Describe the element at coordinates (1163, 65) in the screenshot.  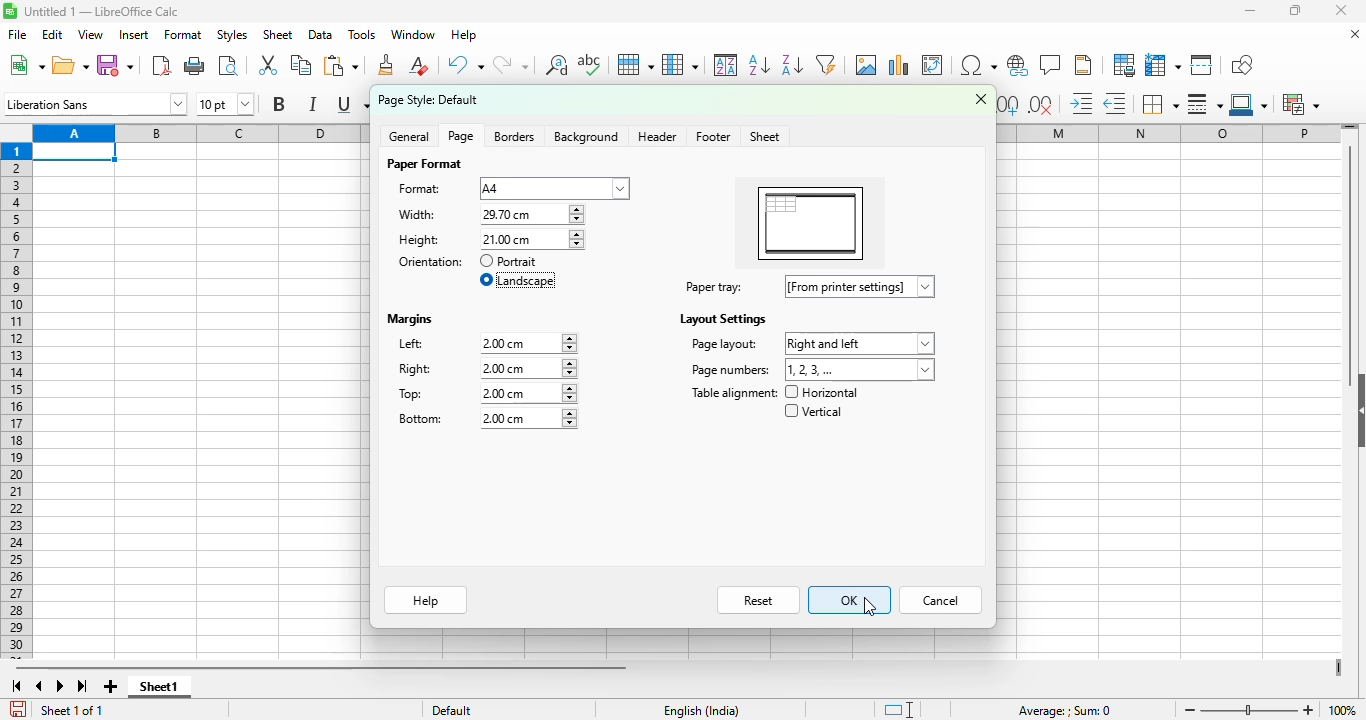
I see `freeze rows and columns` at that location.